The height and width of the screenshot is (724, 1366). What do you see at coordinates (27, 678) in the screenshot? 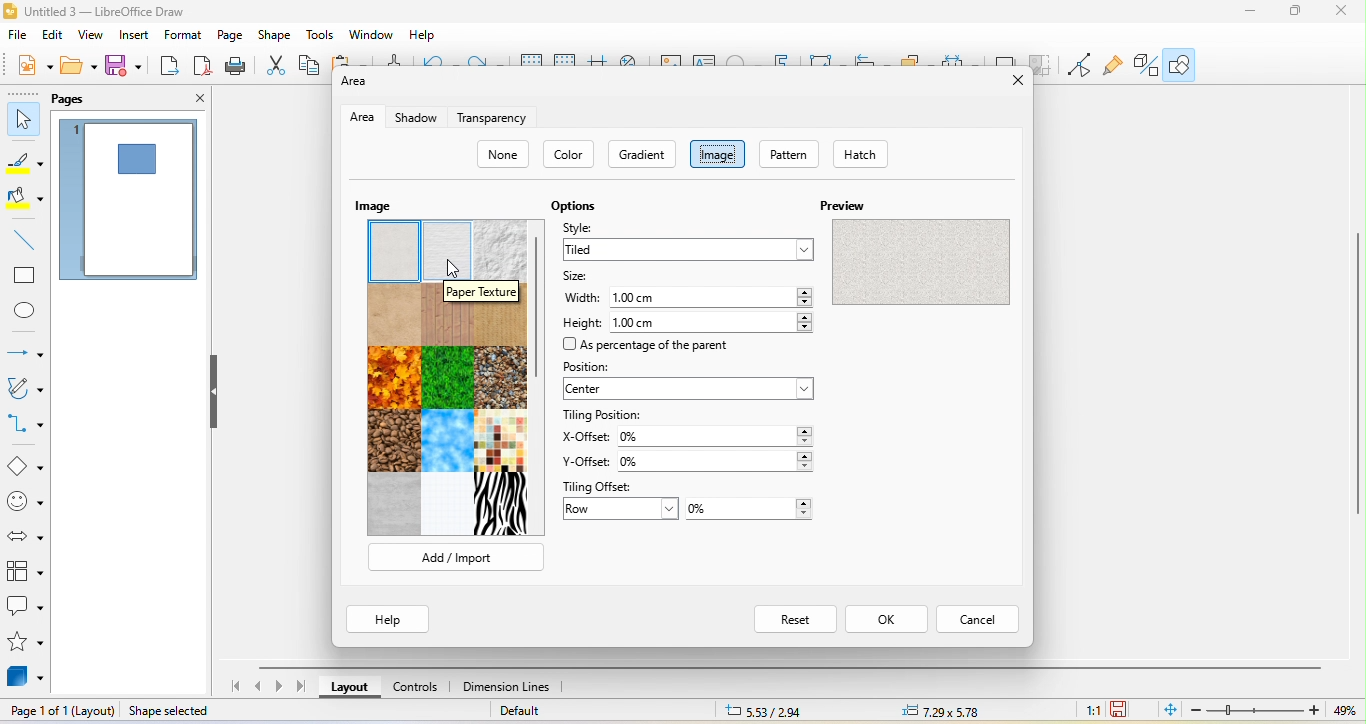
I see `3d object` at bounding box center [27, 678].